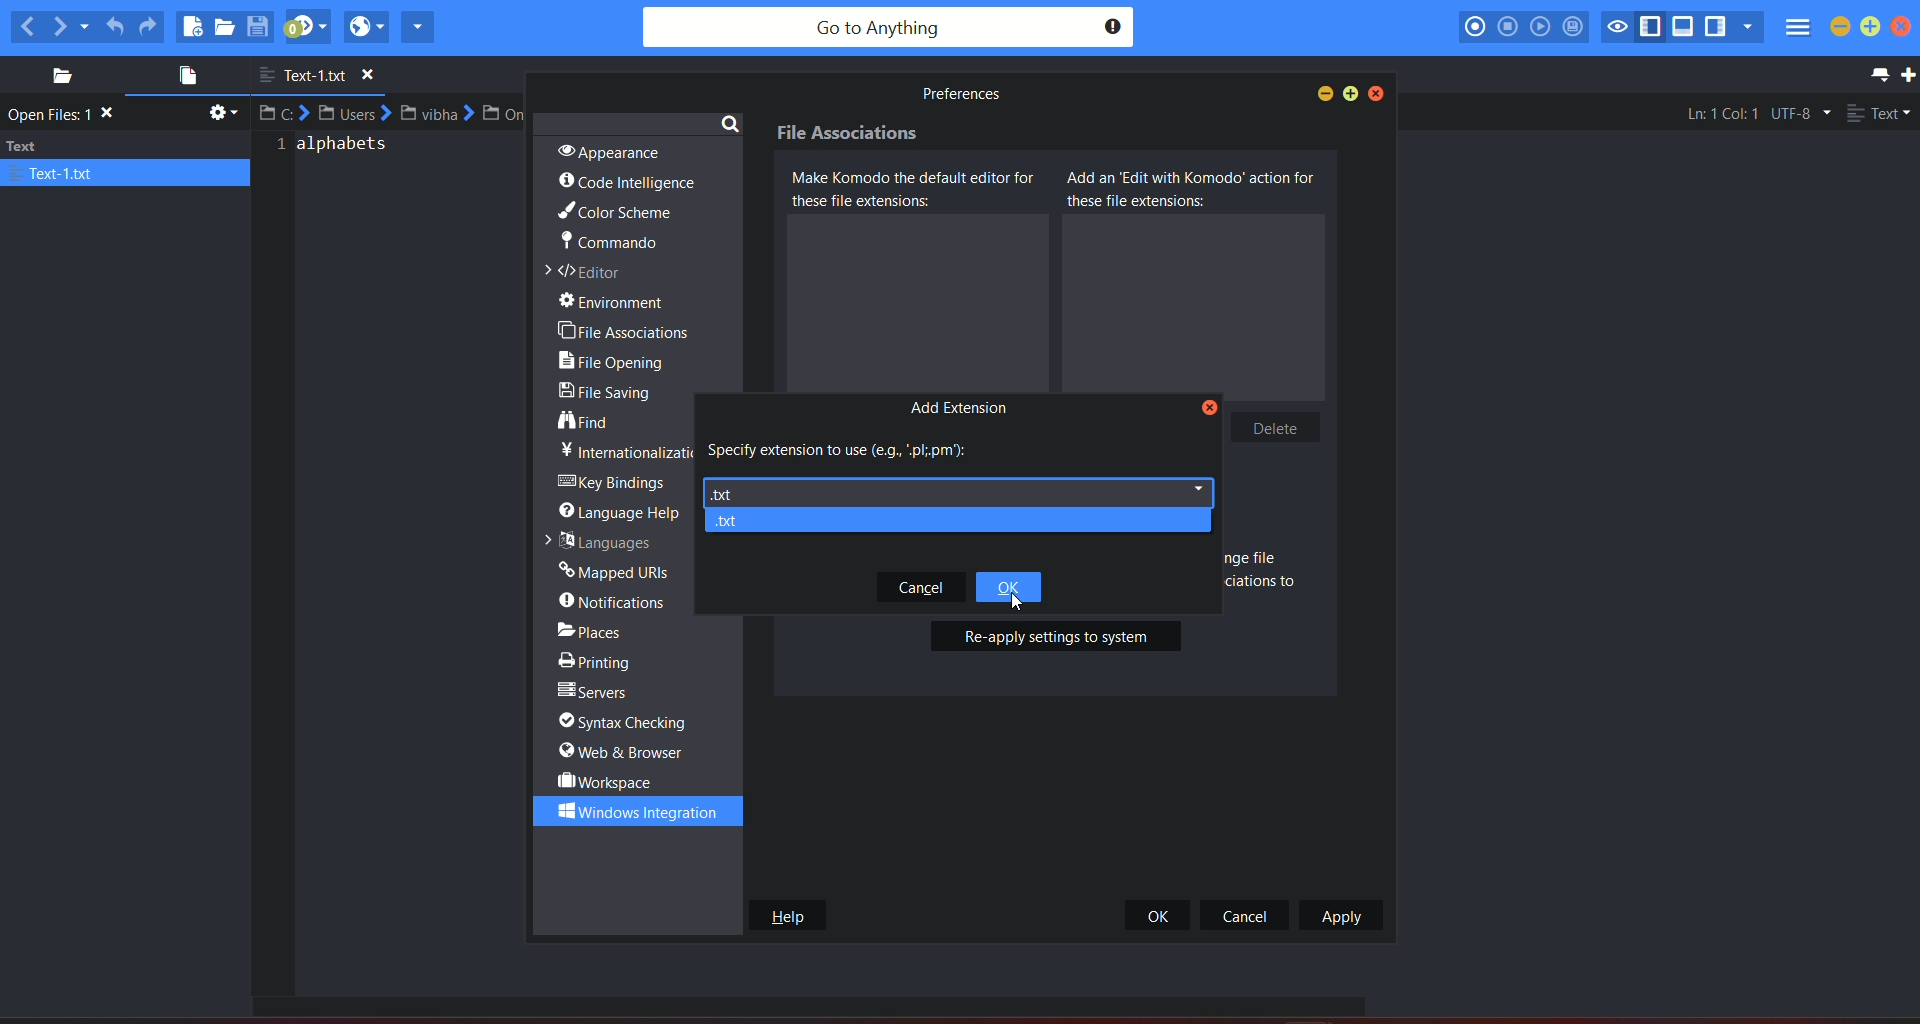 Image resolution: width=1920 pixels, height=1024 pixels. I want to click on play last macro, so click(1541, 27).